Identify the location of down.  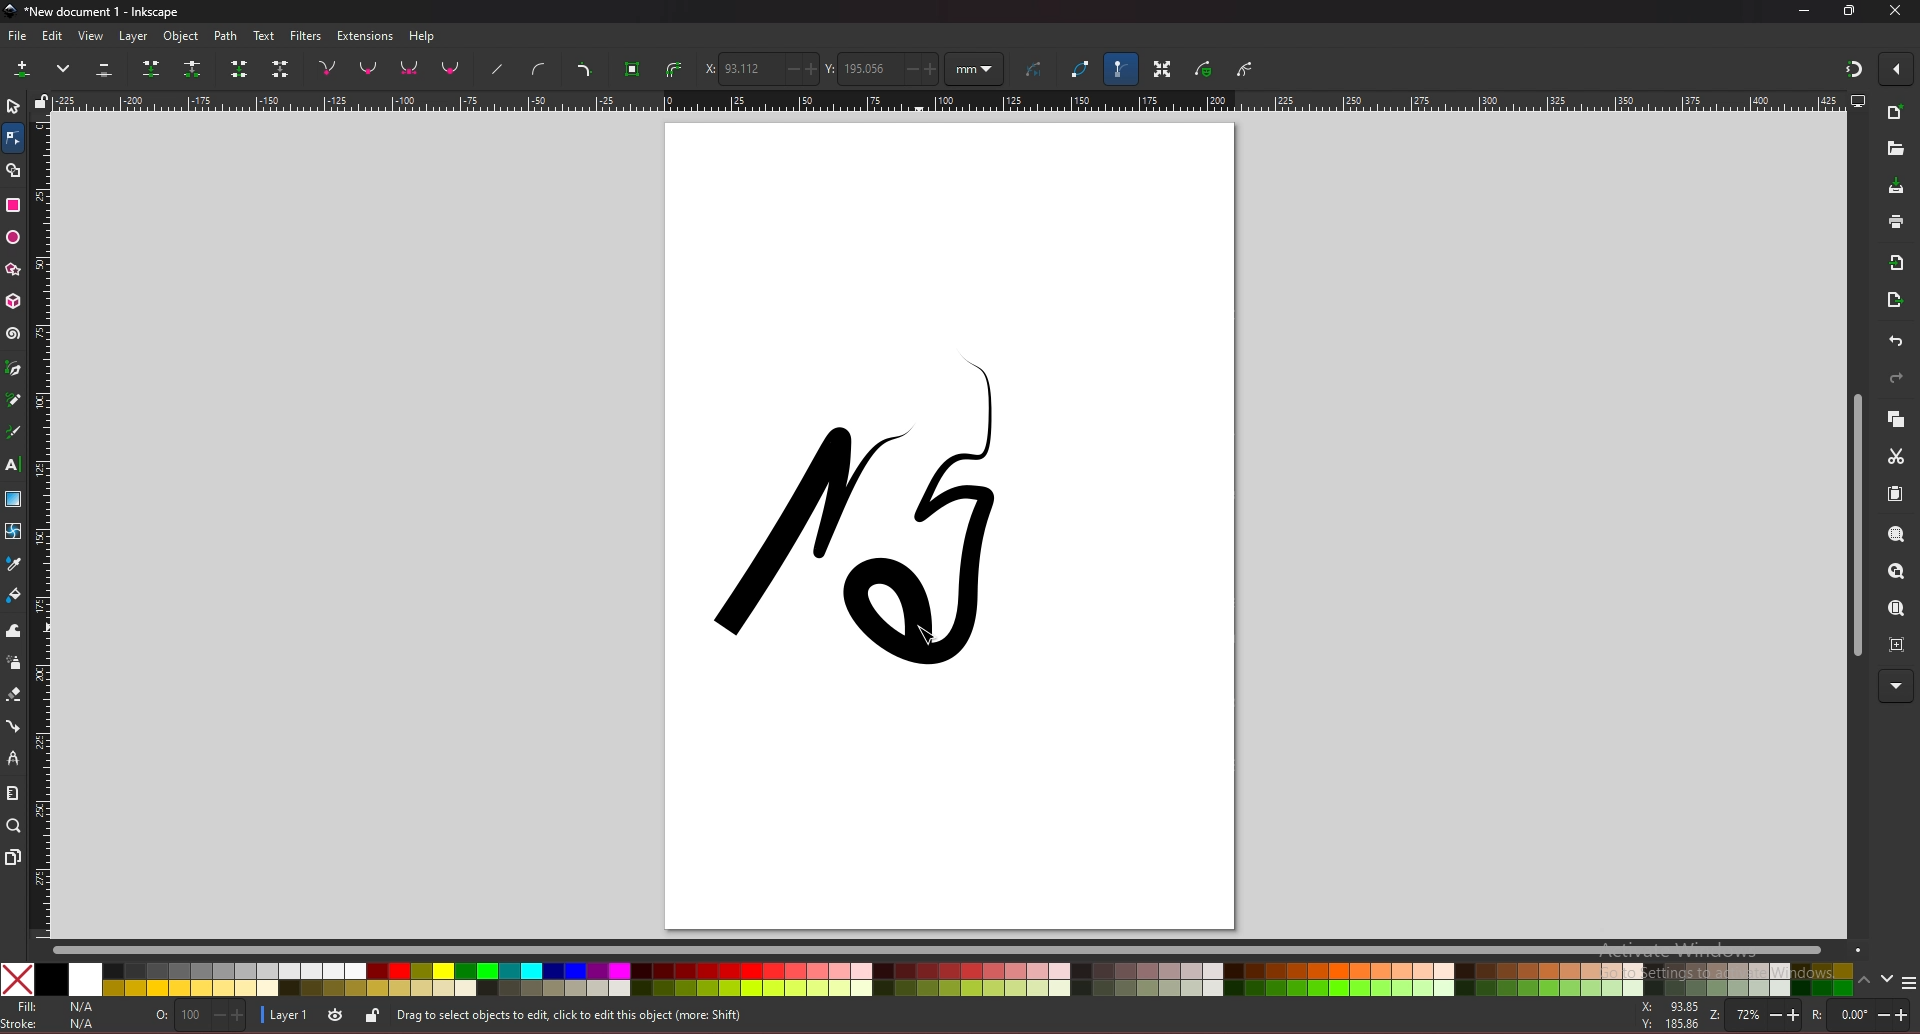
(1889, 979).